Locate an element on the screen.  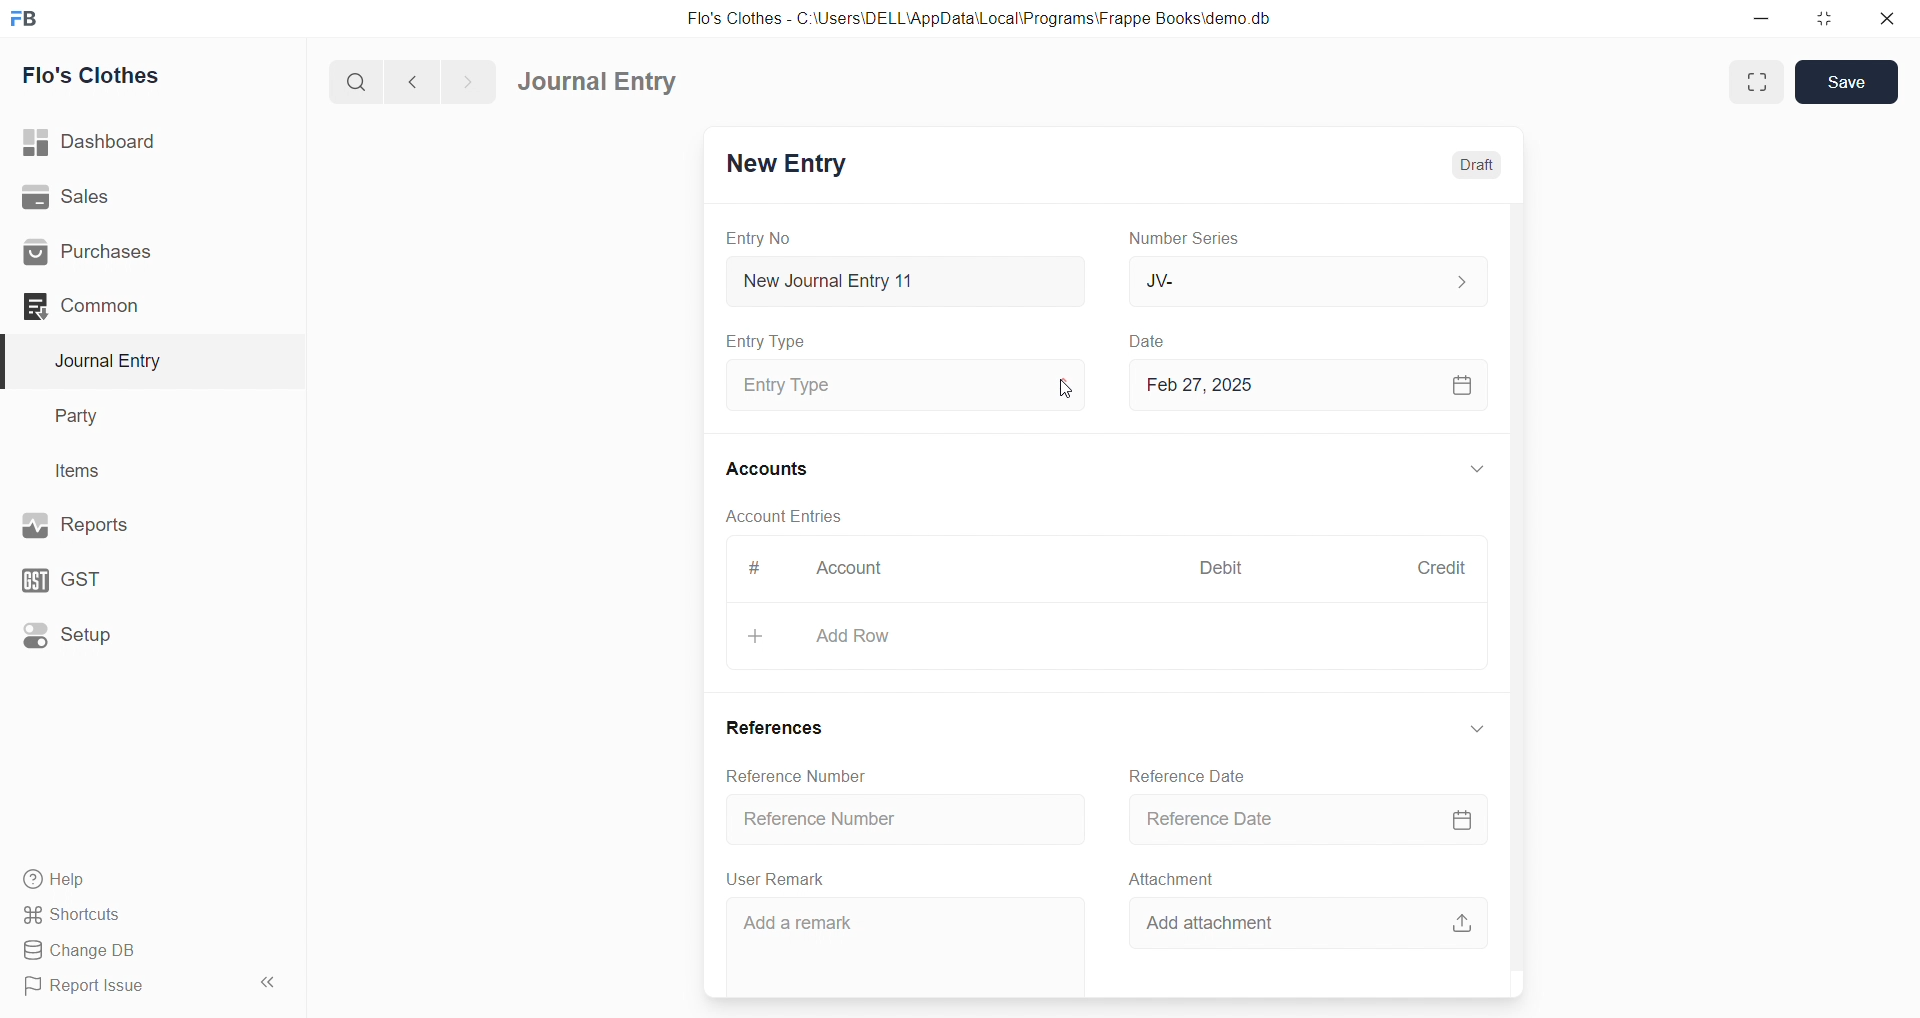
Journal Entry is located at coordinates (598, 81).